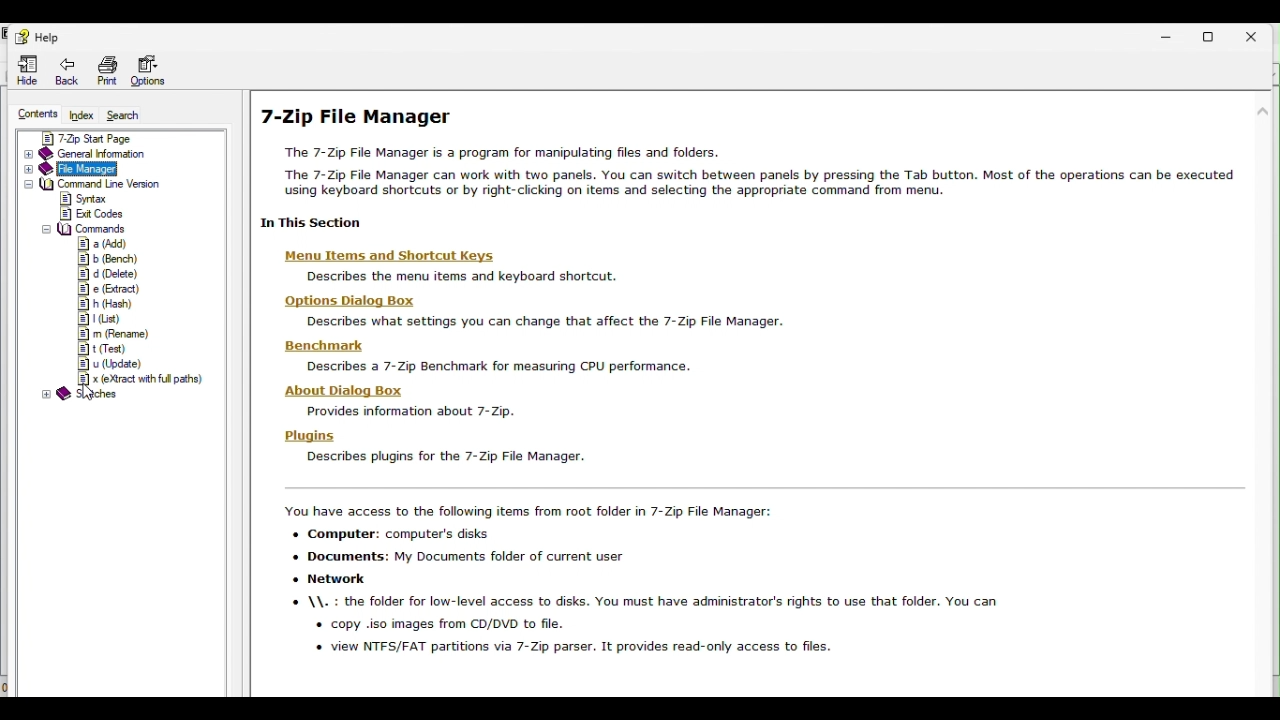 This screenshot has width=1280, height=720. Describe the element at coordinates (47, 394) in the screenshot. I see `expand` at that location.